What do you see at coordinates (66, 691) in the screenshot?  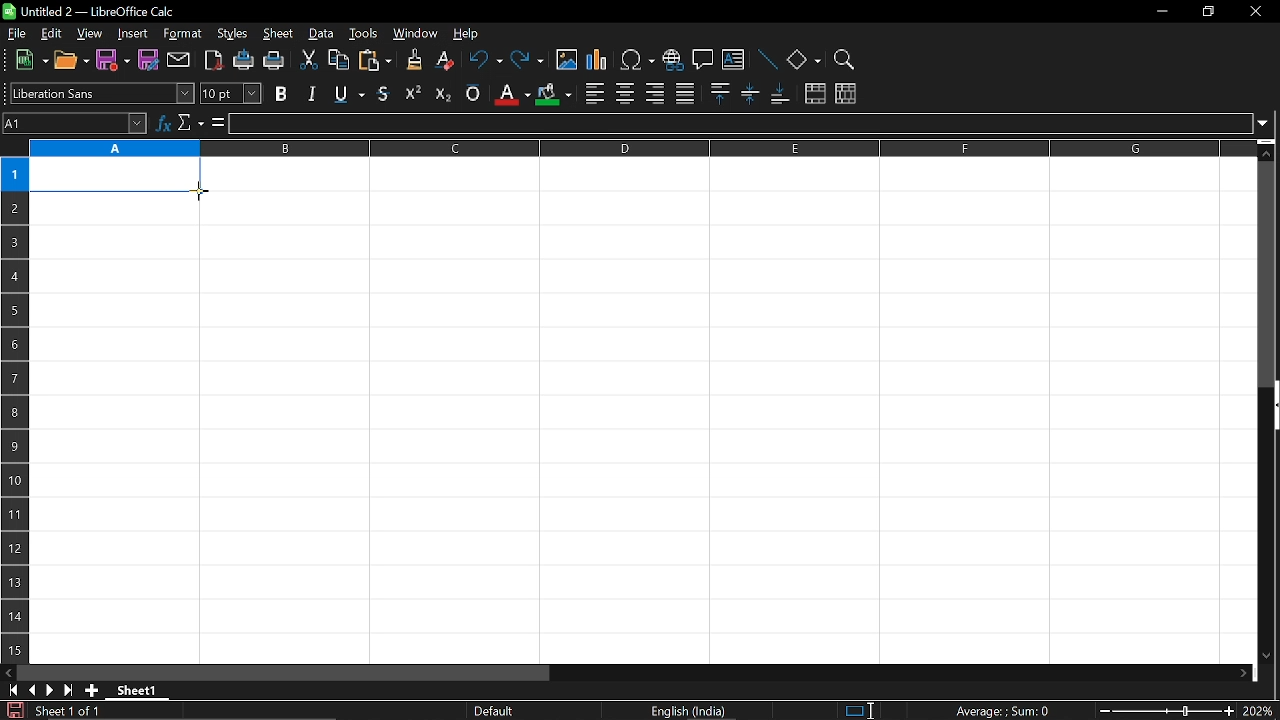 I see `go to last sheet` at bounding box center [66, 691].